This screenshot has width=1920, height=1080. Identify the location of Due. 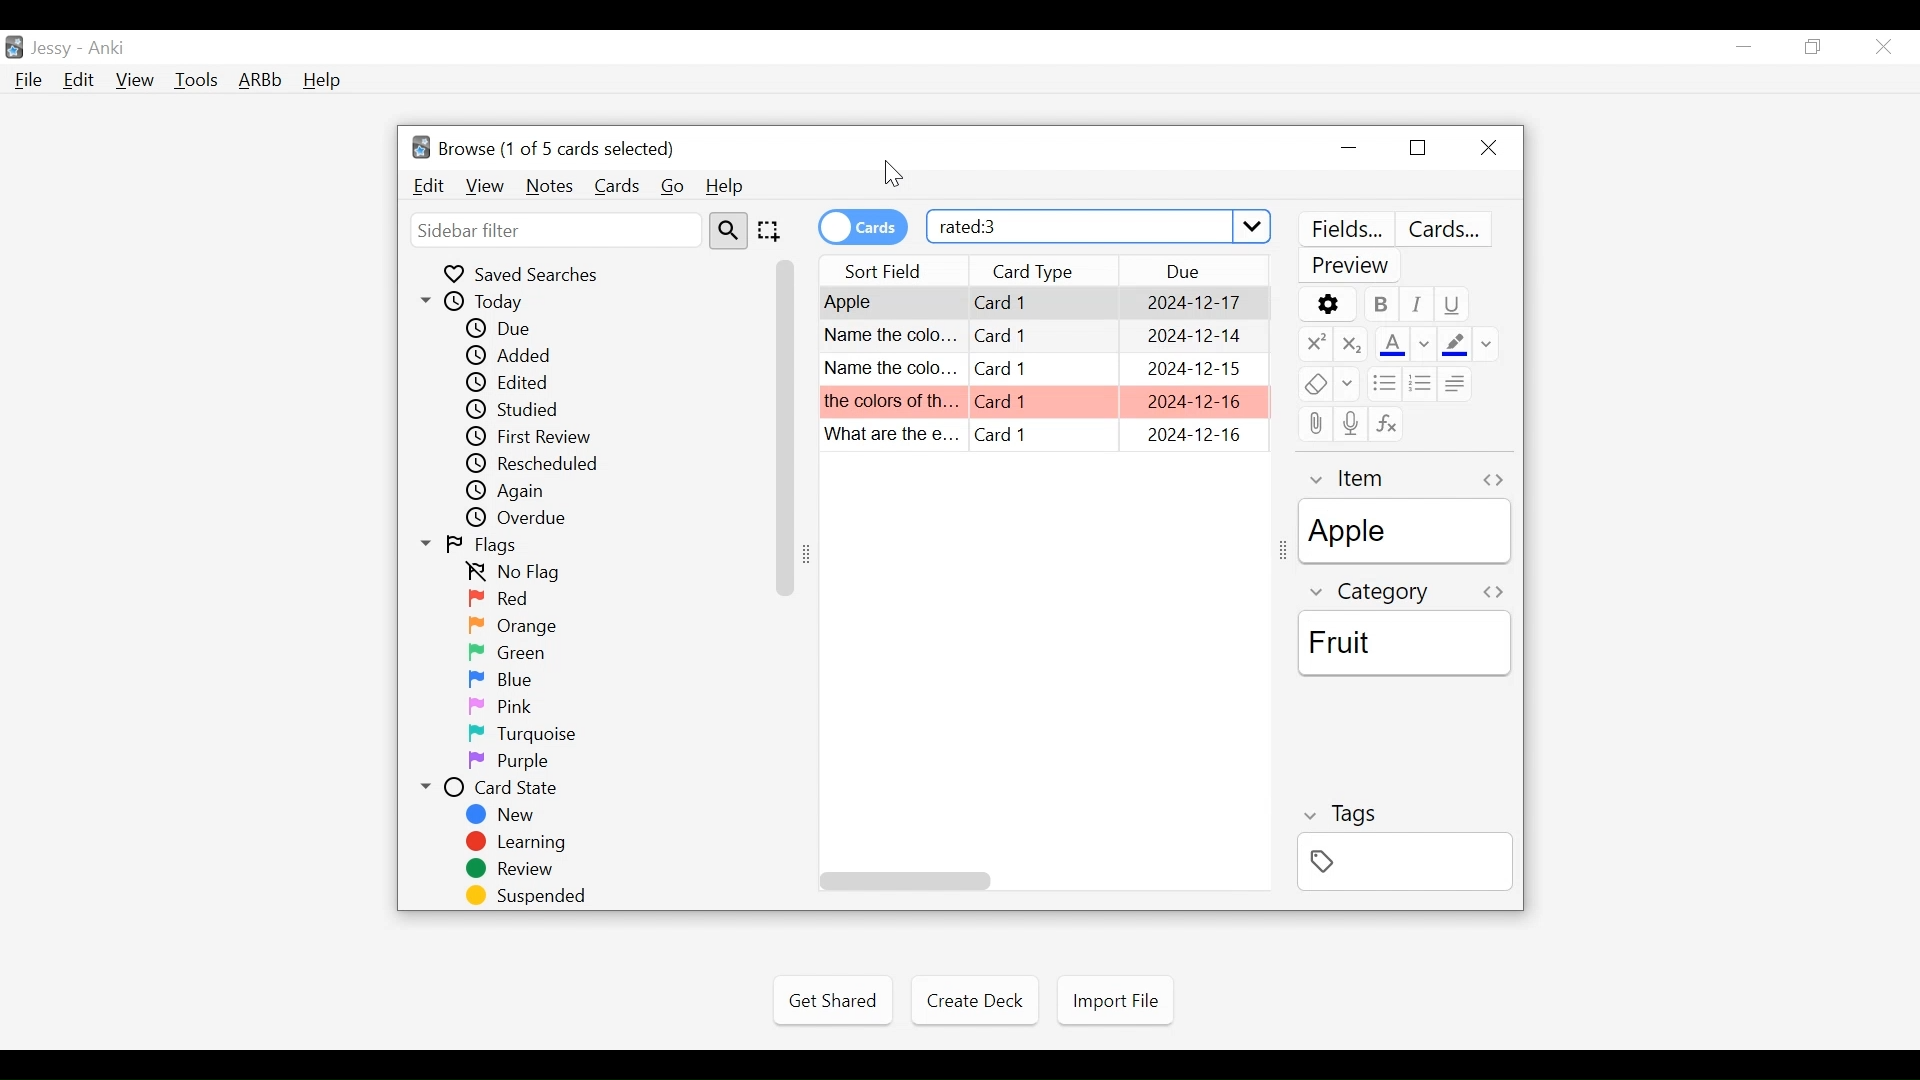
(1202, 271).